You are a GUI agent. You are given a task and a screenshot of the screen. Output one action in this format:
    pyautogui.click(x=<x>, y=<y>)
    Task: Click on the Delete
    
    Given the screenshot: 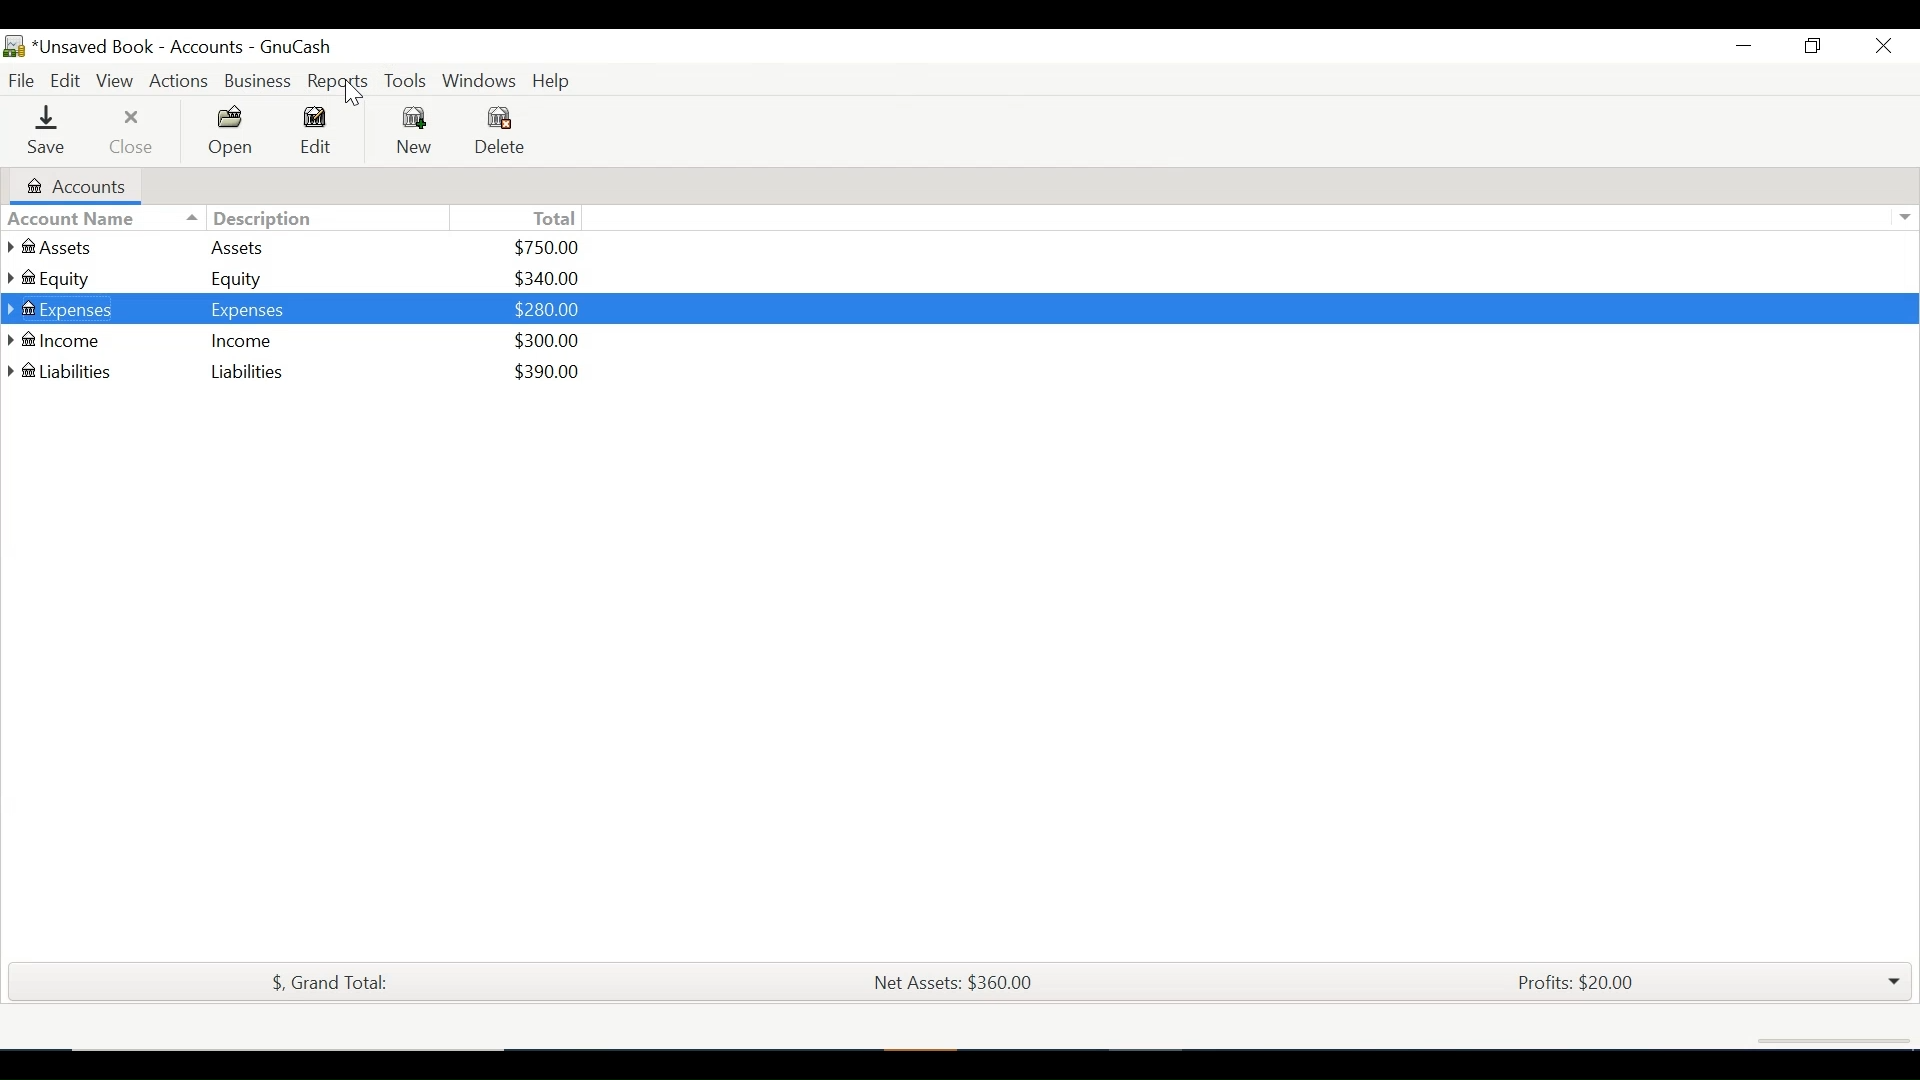 What is the action you would take?
    pyautogui.click(x=496, y=132)
    